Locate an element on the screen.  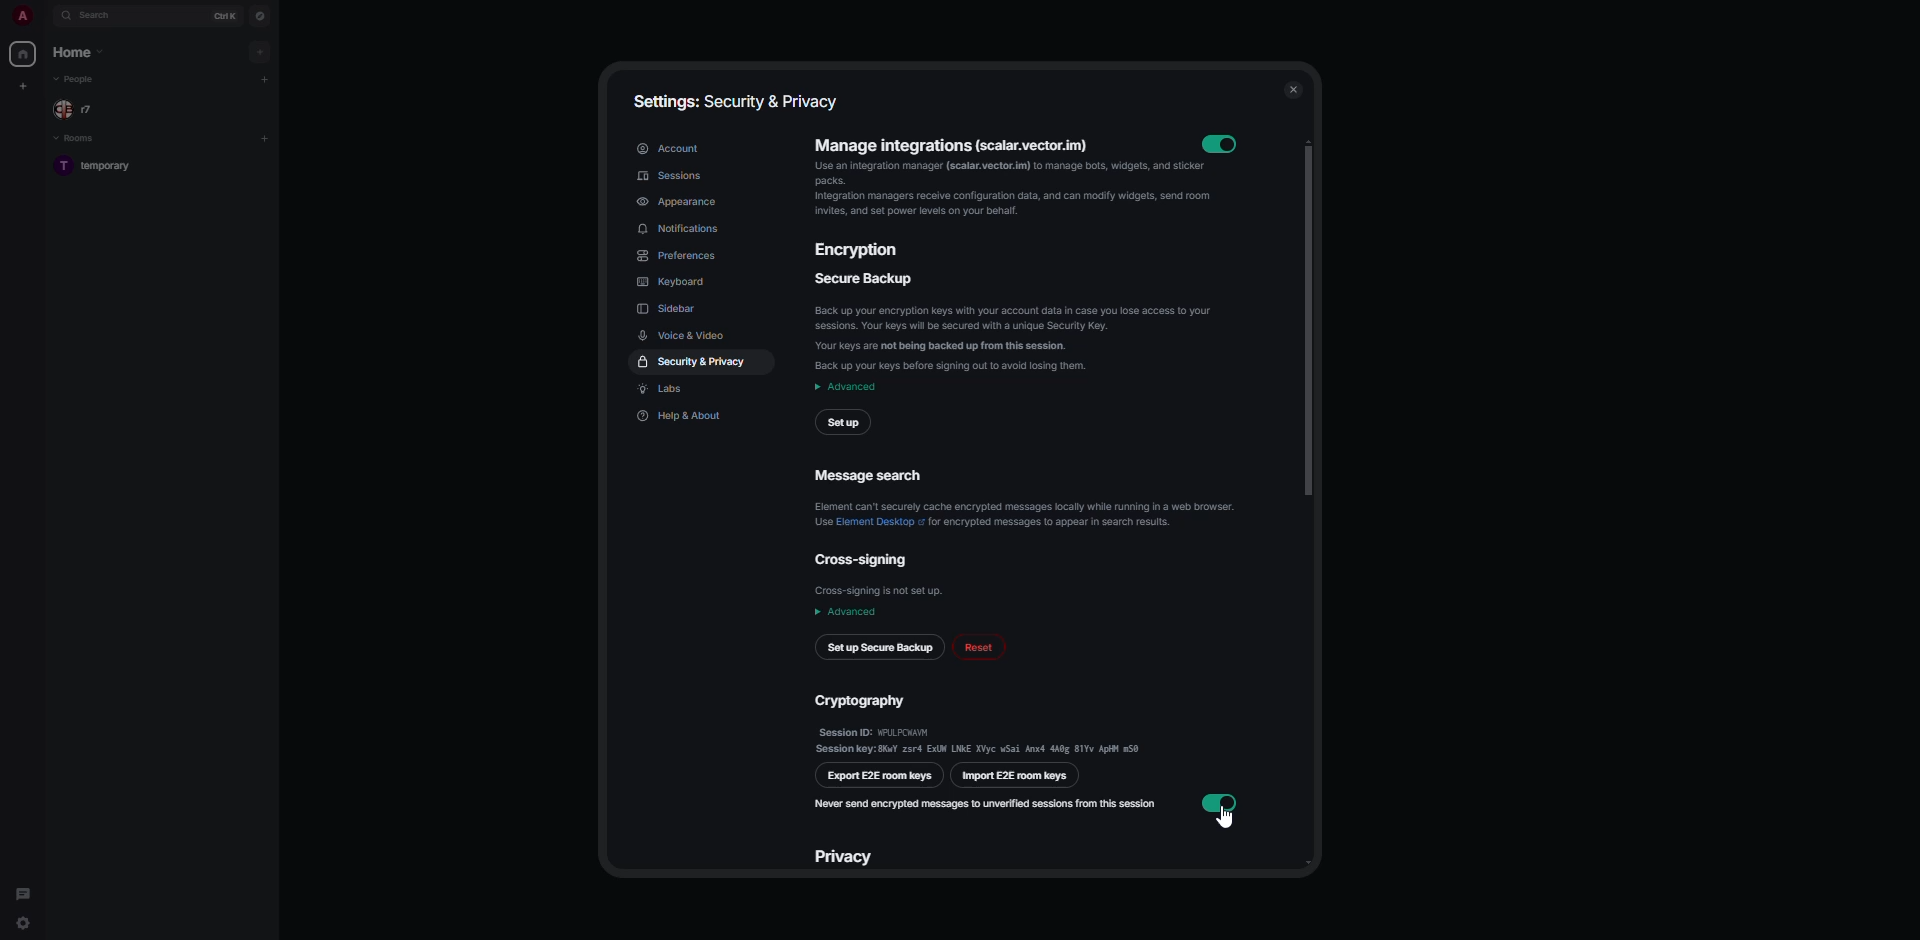
rooms is located at coordinates (78, 138).